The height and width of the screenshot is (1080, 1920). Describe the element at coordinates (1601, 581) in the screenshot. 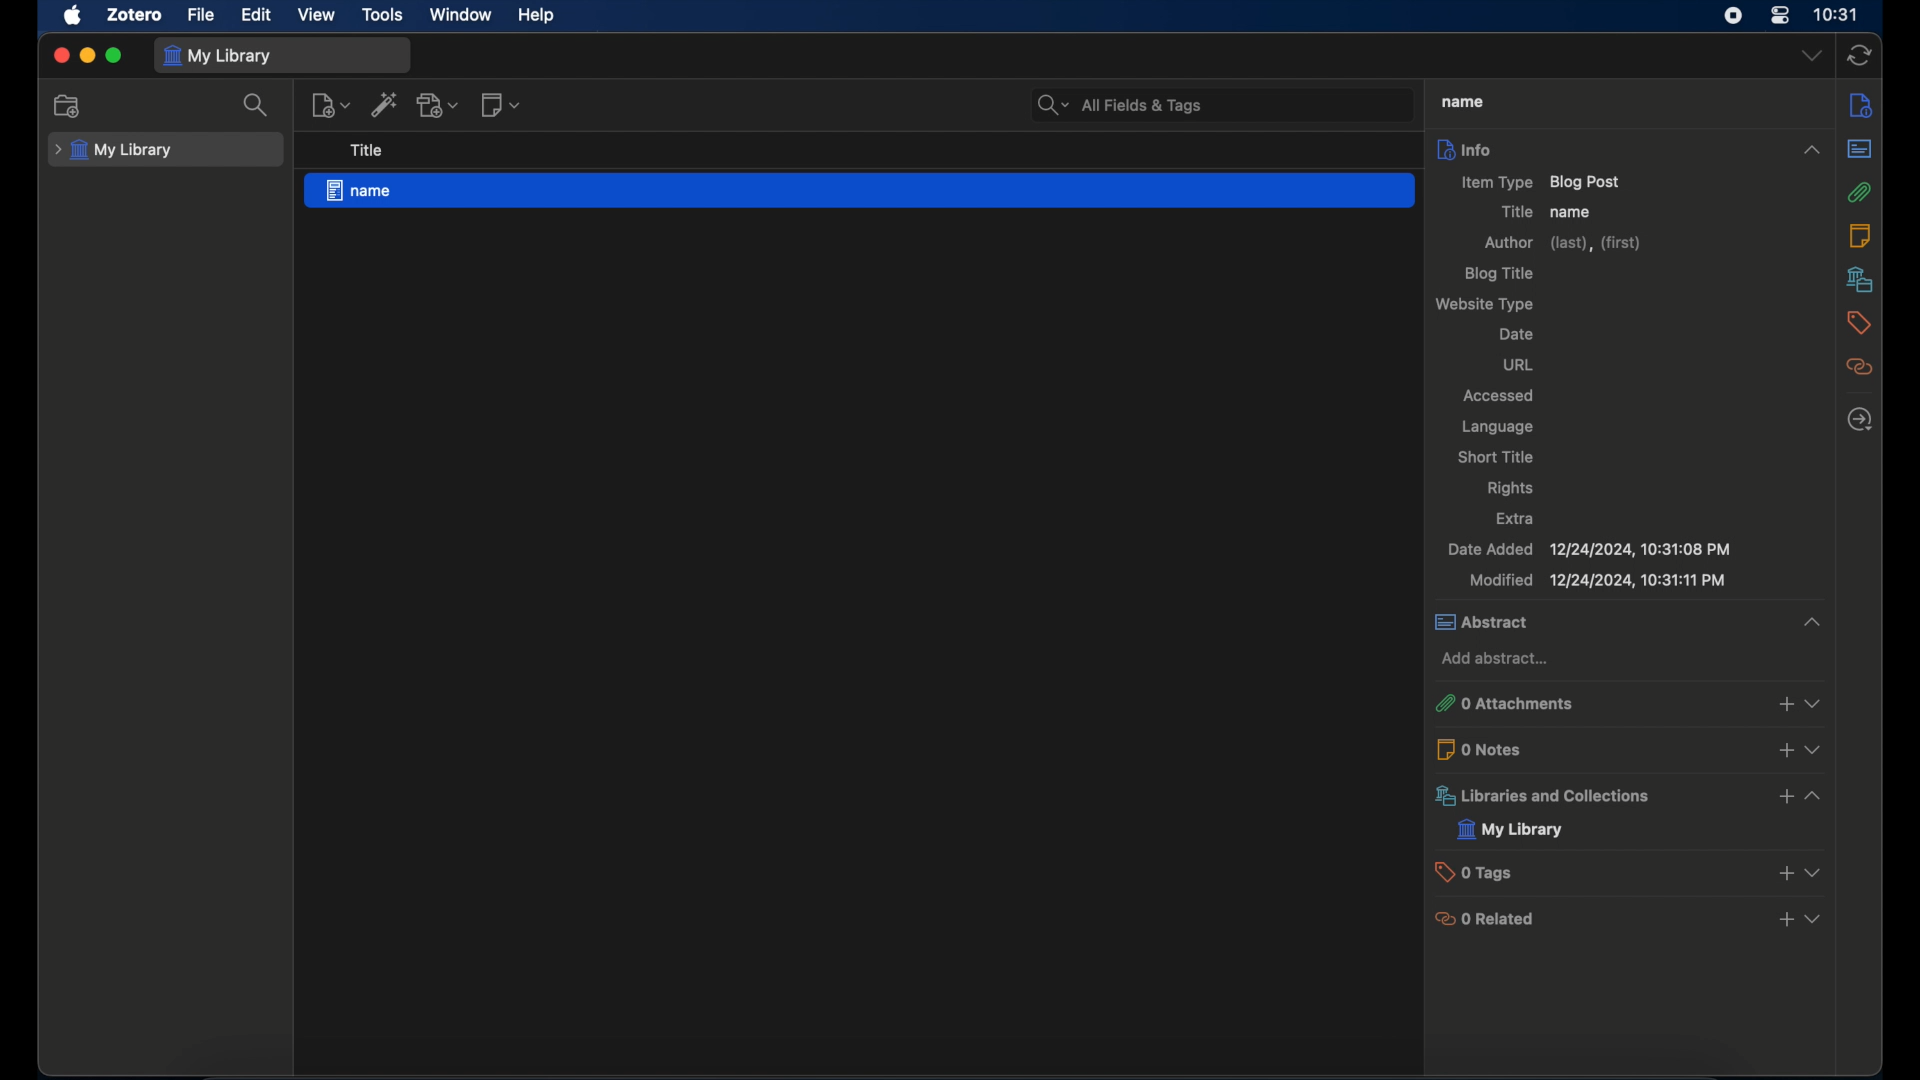

I see `modified` at that location.